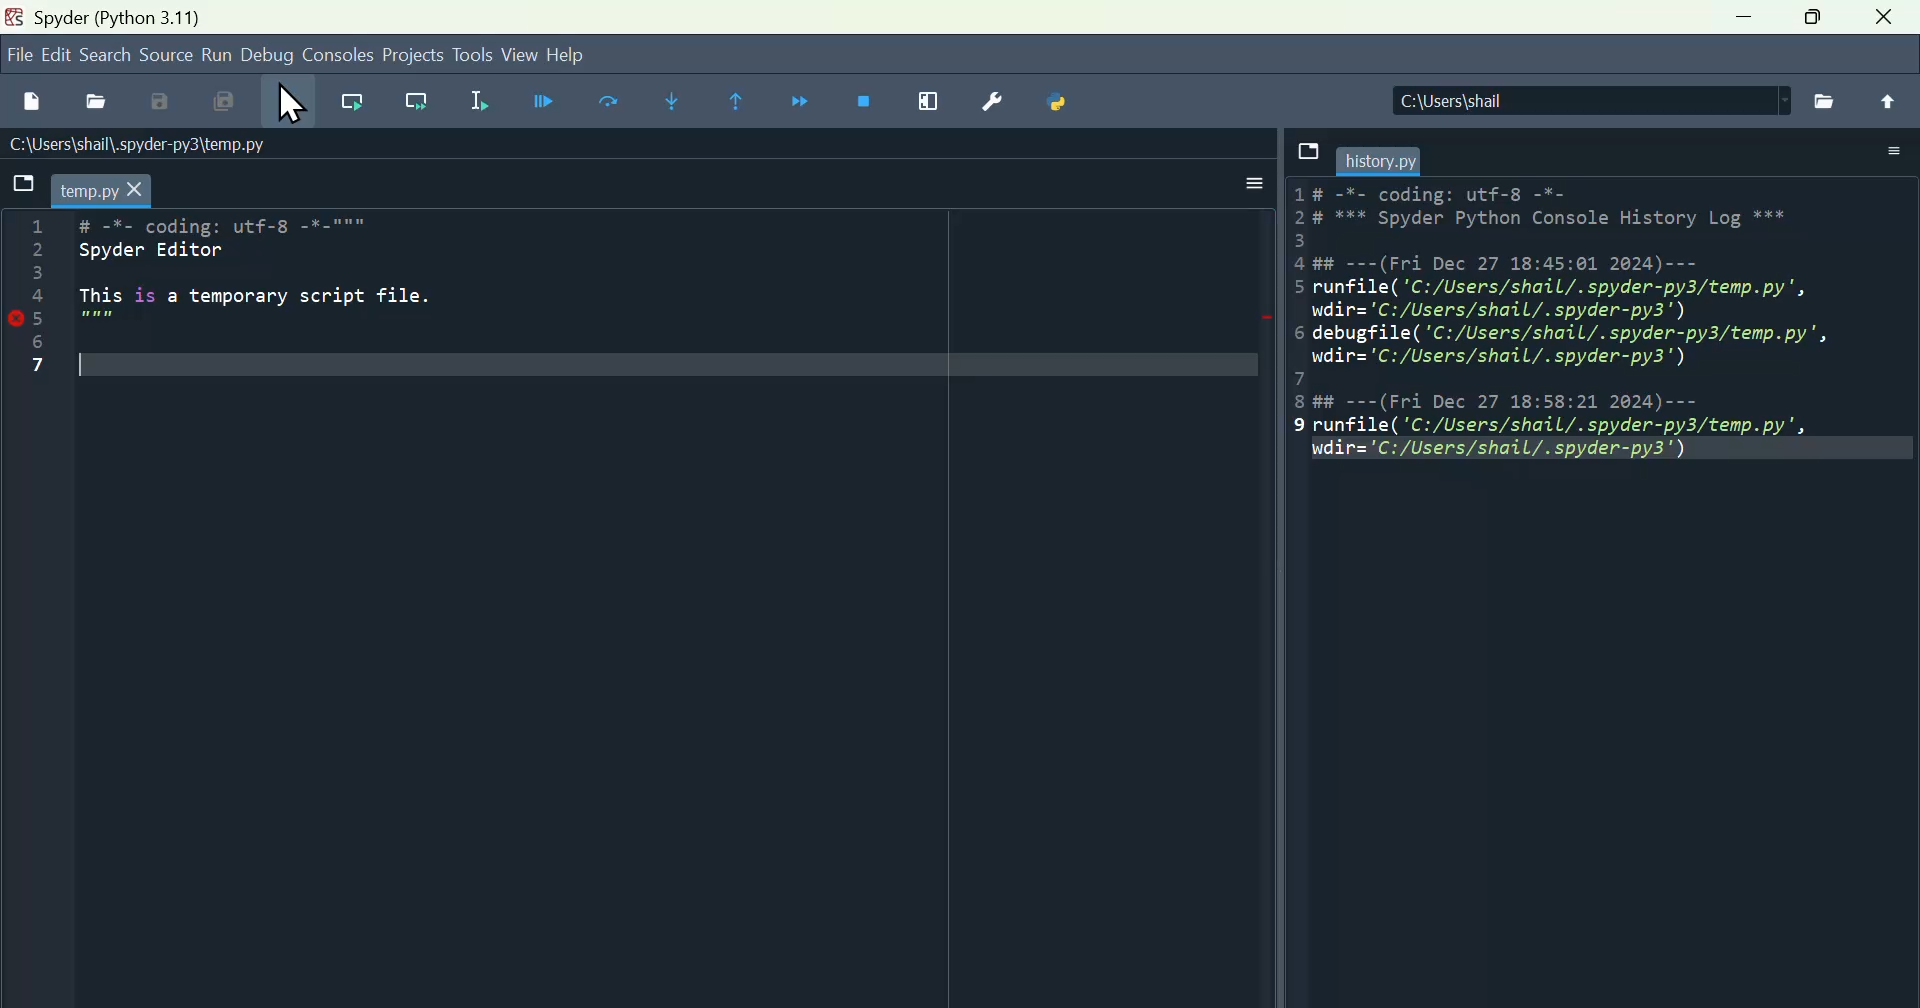  What do you see at coordinates (1826, 99) in the screenshot?
I see `file` at bounding box center [1826, 99].